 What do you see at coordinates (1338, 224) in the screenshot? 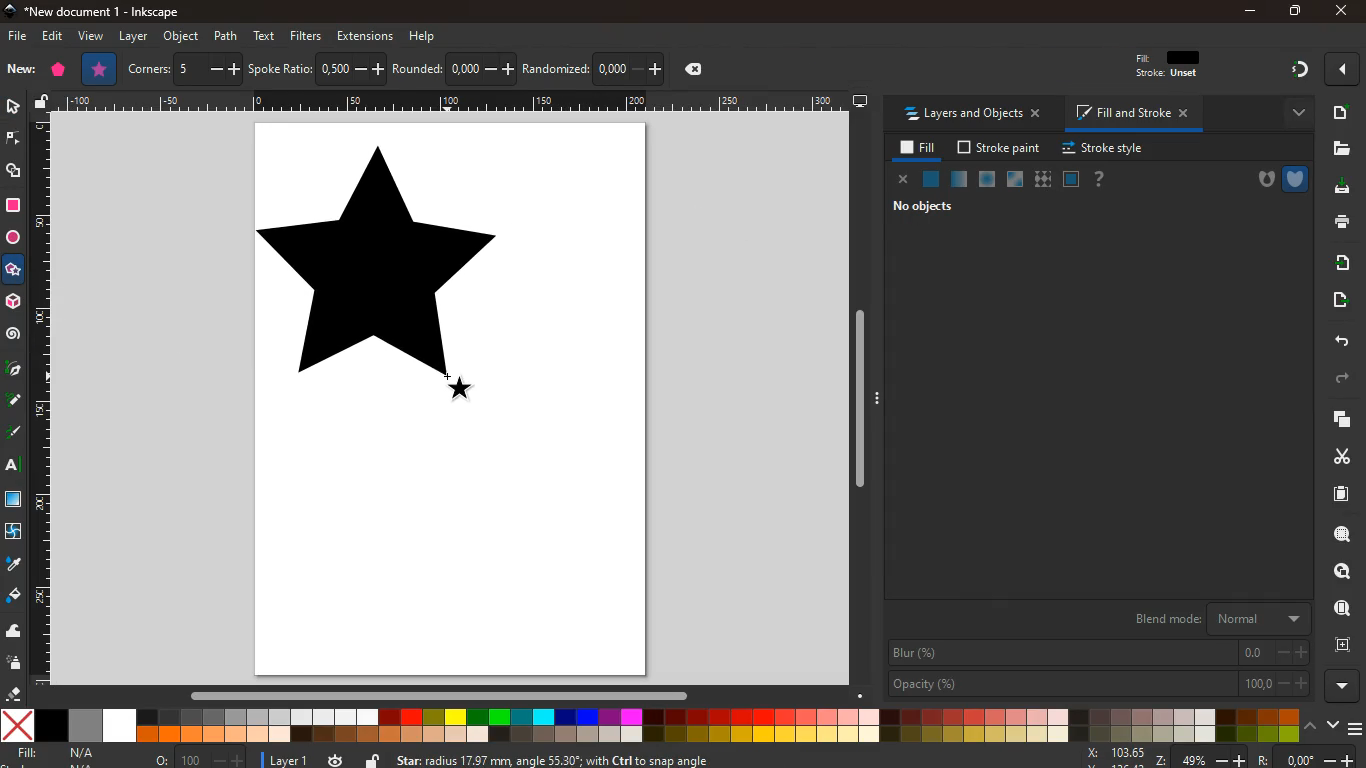
I see `print` at bounding box center [1338, 224].